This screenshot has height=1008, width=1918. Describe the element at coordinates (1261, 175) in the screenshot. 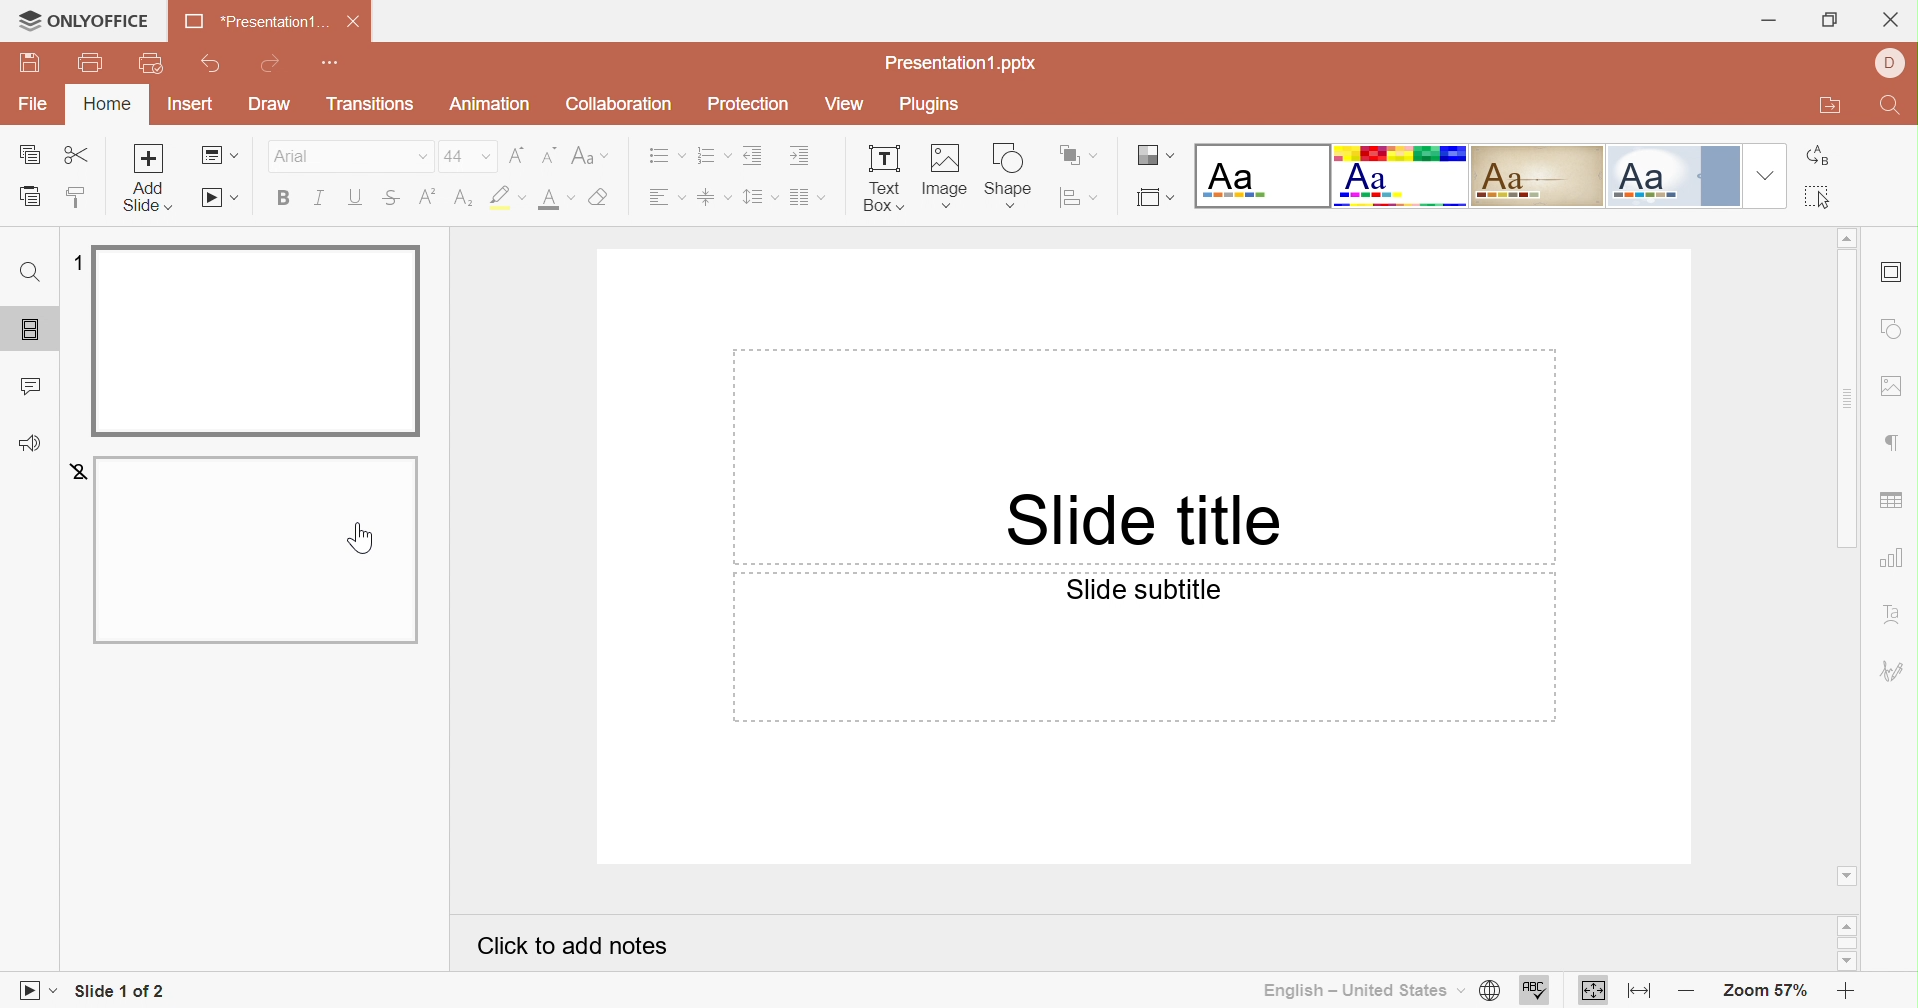

I see `Blank` at that location.